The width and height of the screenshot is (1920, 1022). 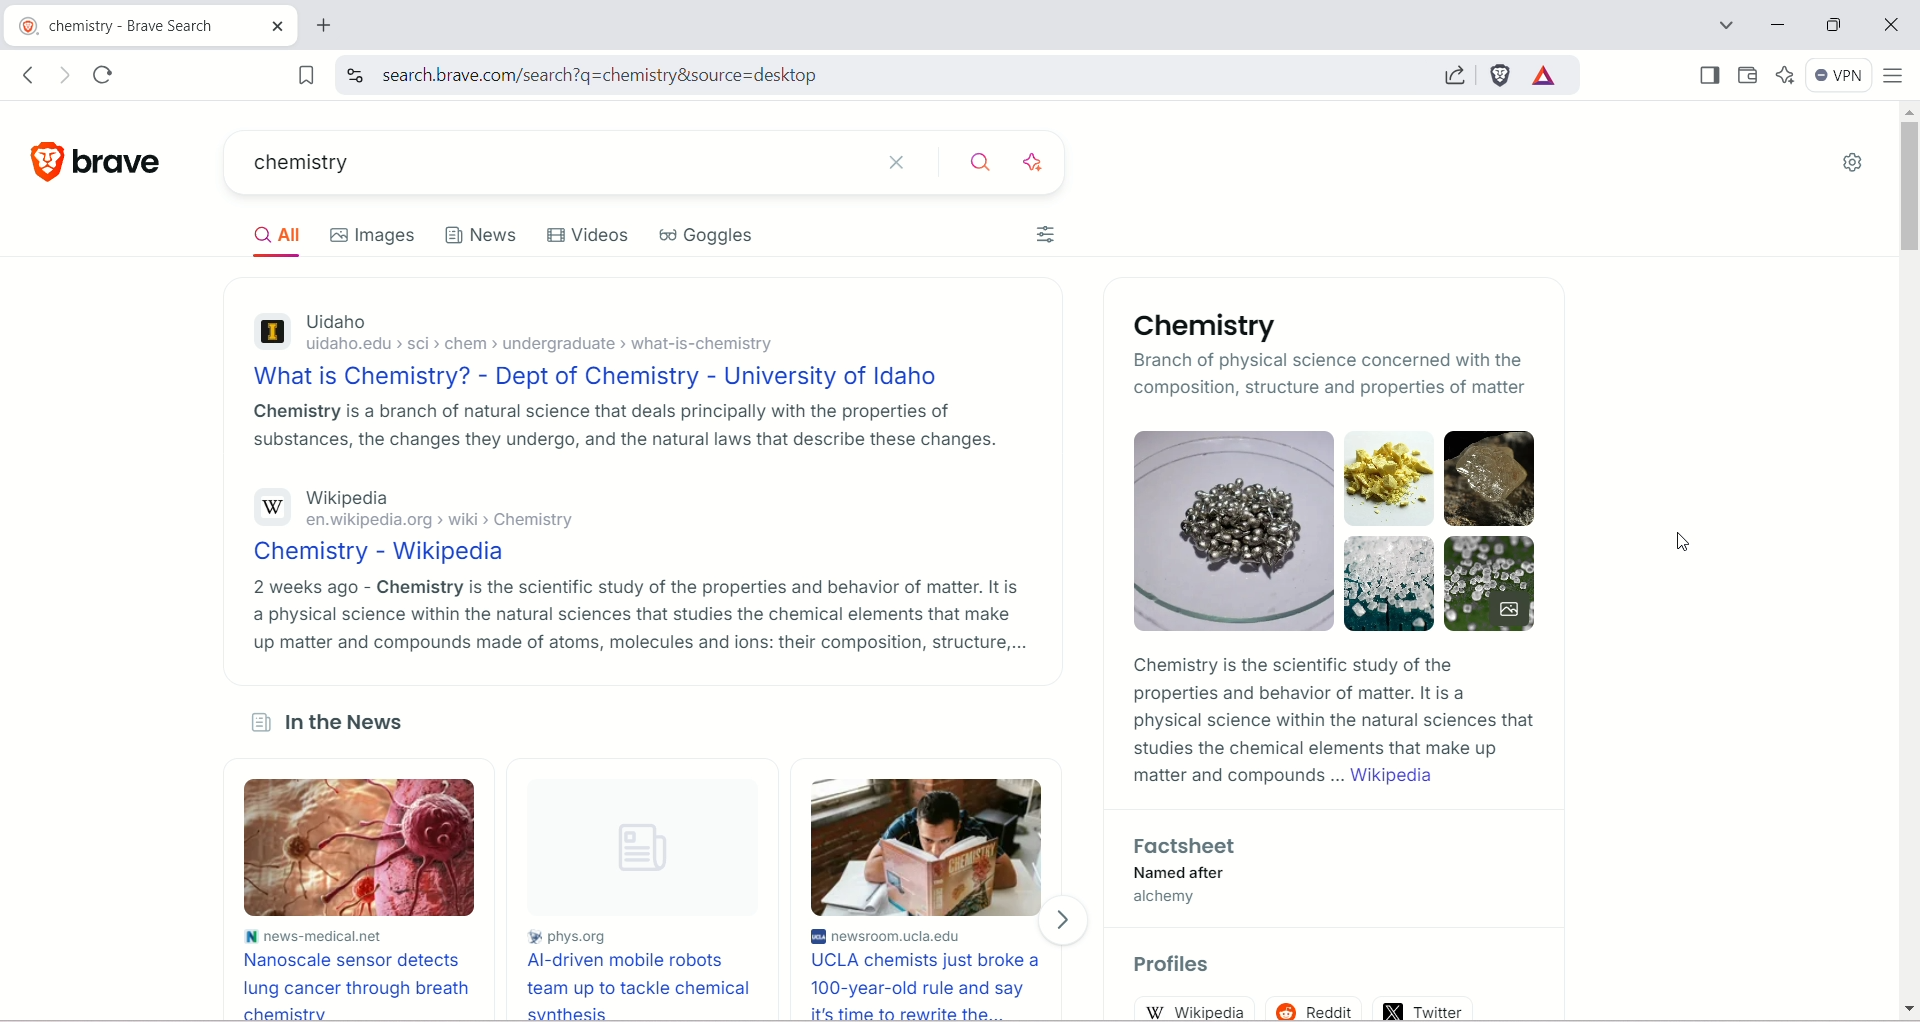 What do you see at coordinates (270, 332) in the screenshot?
I see `Uidaho logo` at bounding box center [270, 332].